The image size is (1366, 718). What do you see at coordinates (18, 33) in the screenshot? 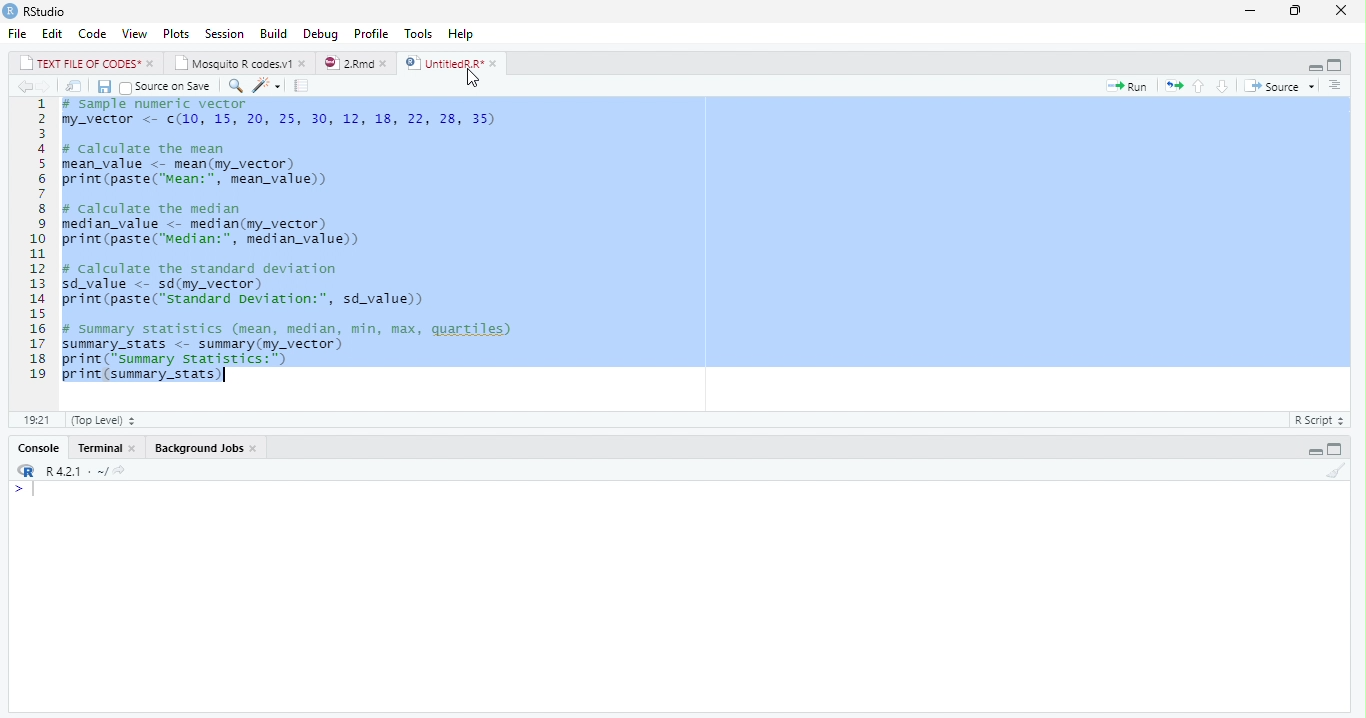
I see `file` at bounding box center [18, 33].